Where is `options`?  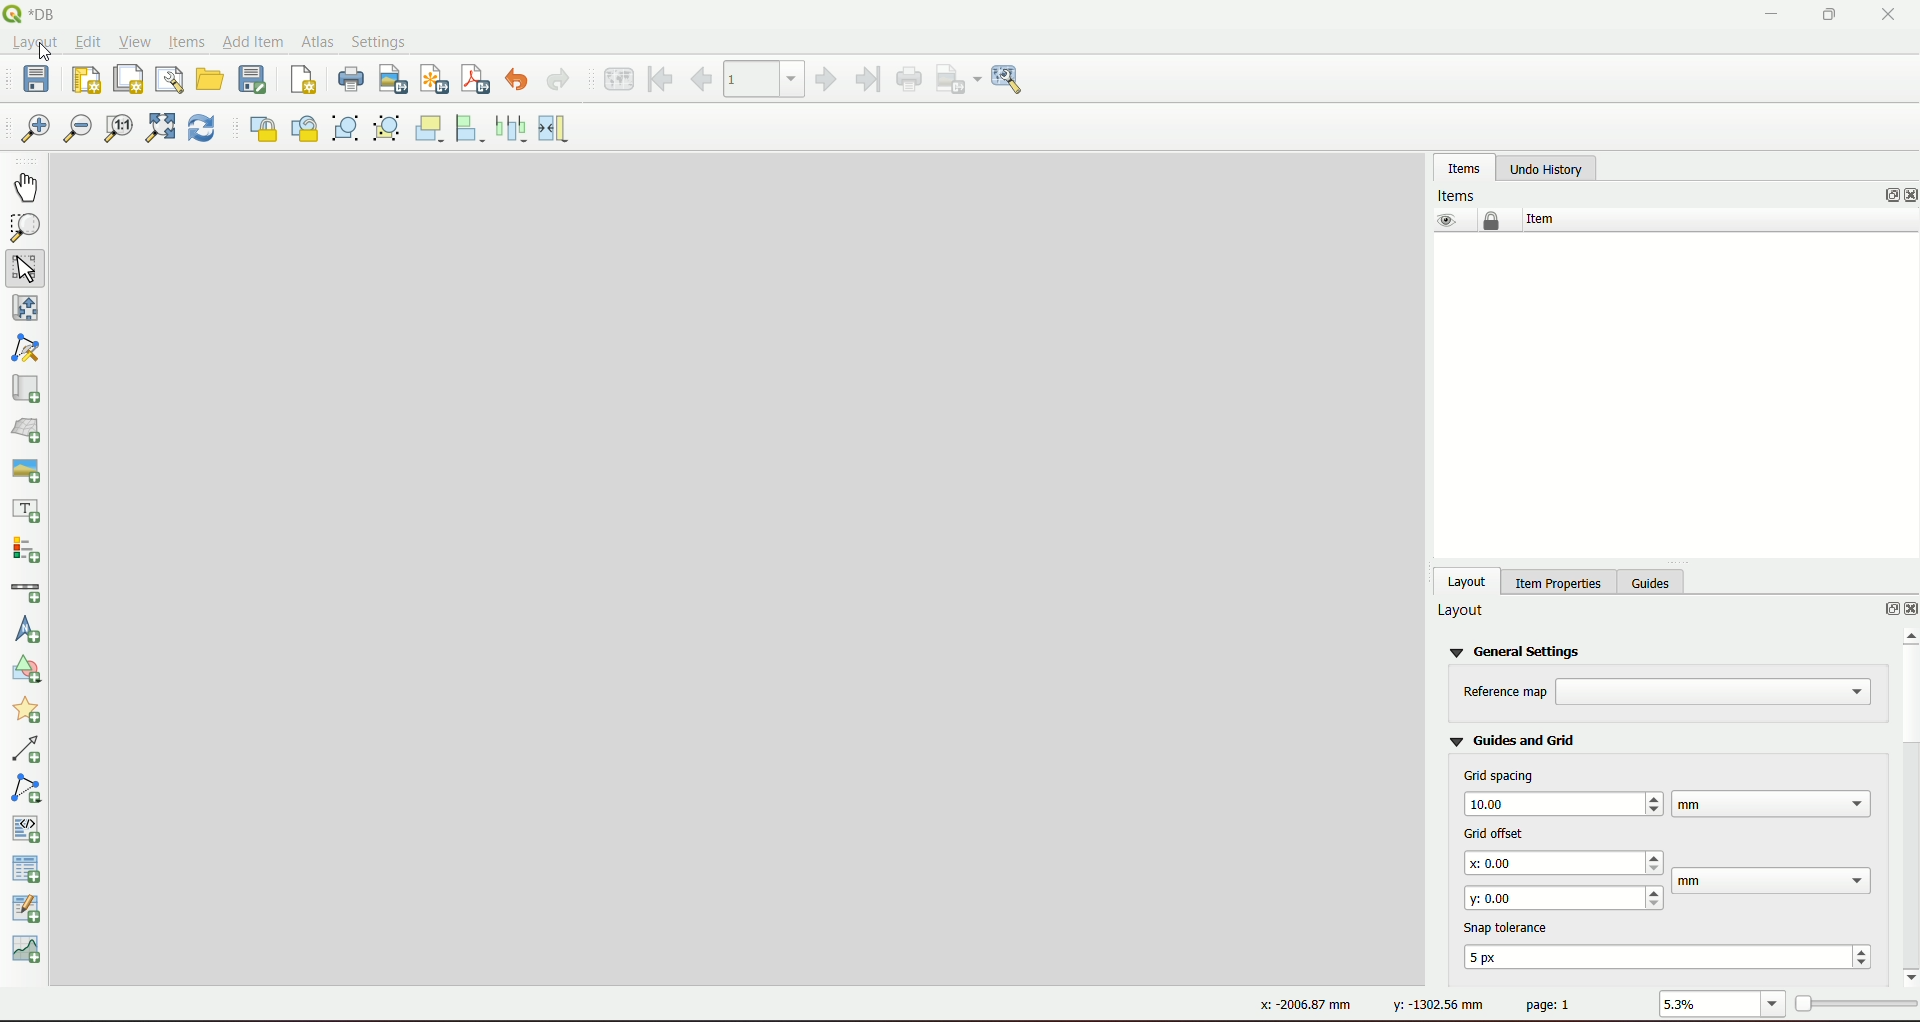 options is located at coordinates (1882, 611).